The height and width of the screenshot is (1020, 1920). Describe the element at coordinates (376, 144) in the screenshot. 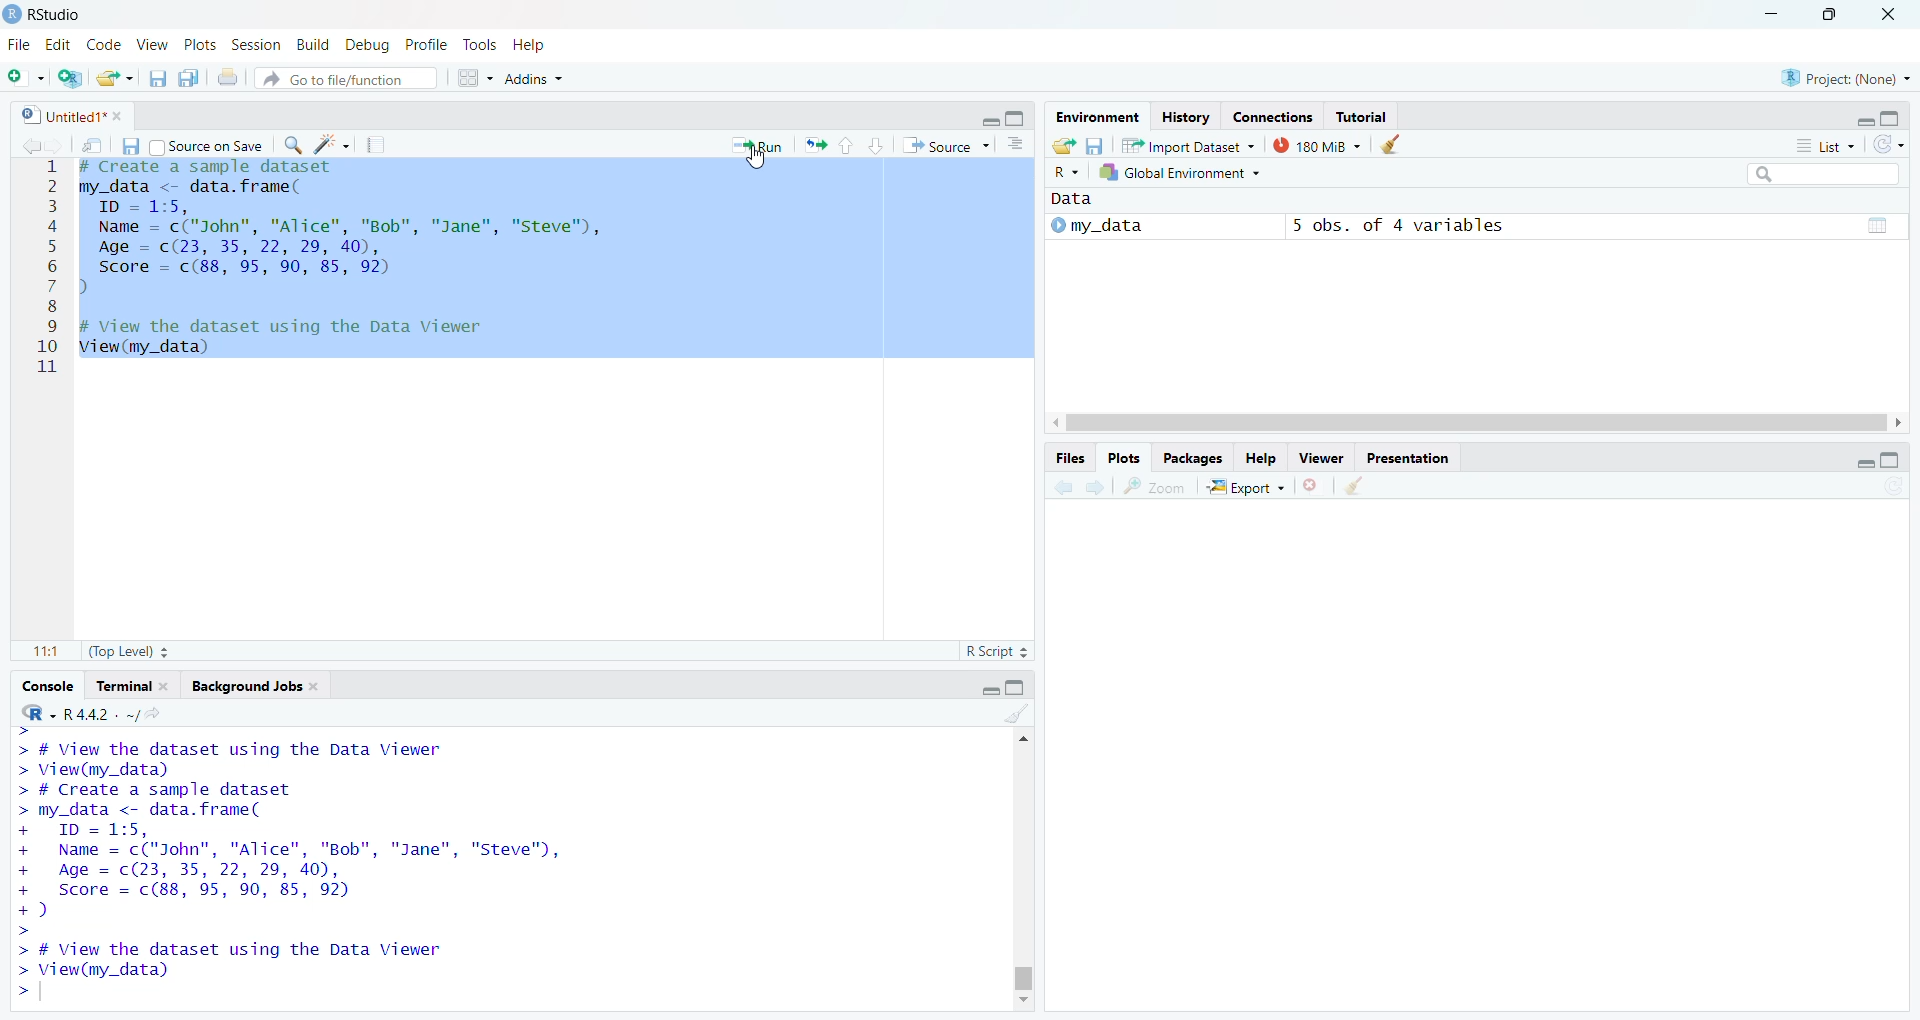

I see `Pages` at that location.